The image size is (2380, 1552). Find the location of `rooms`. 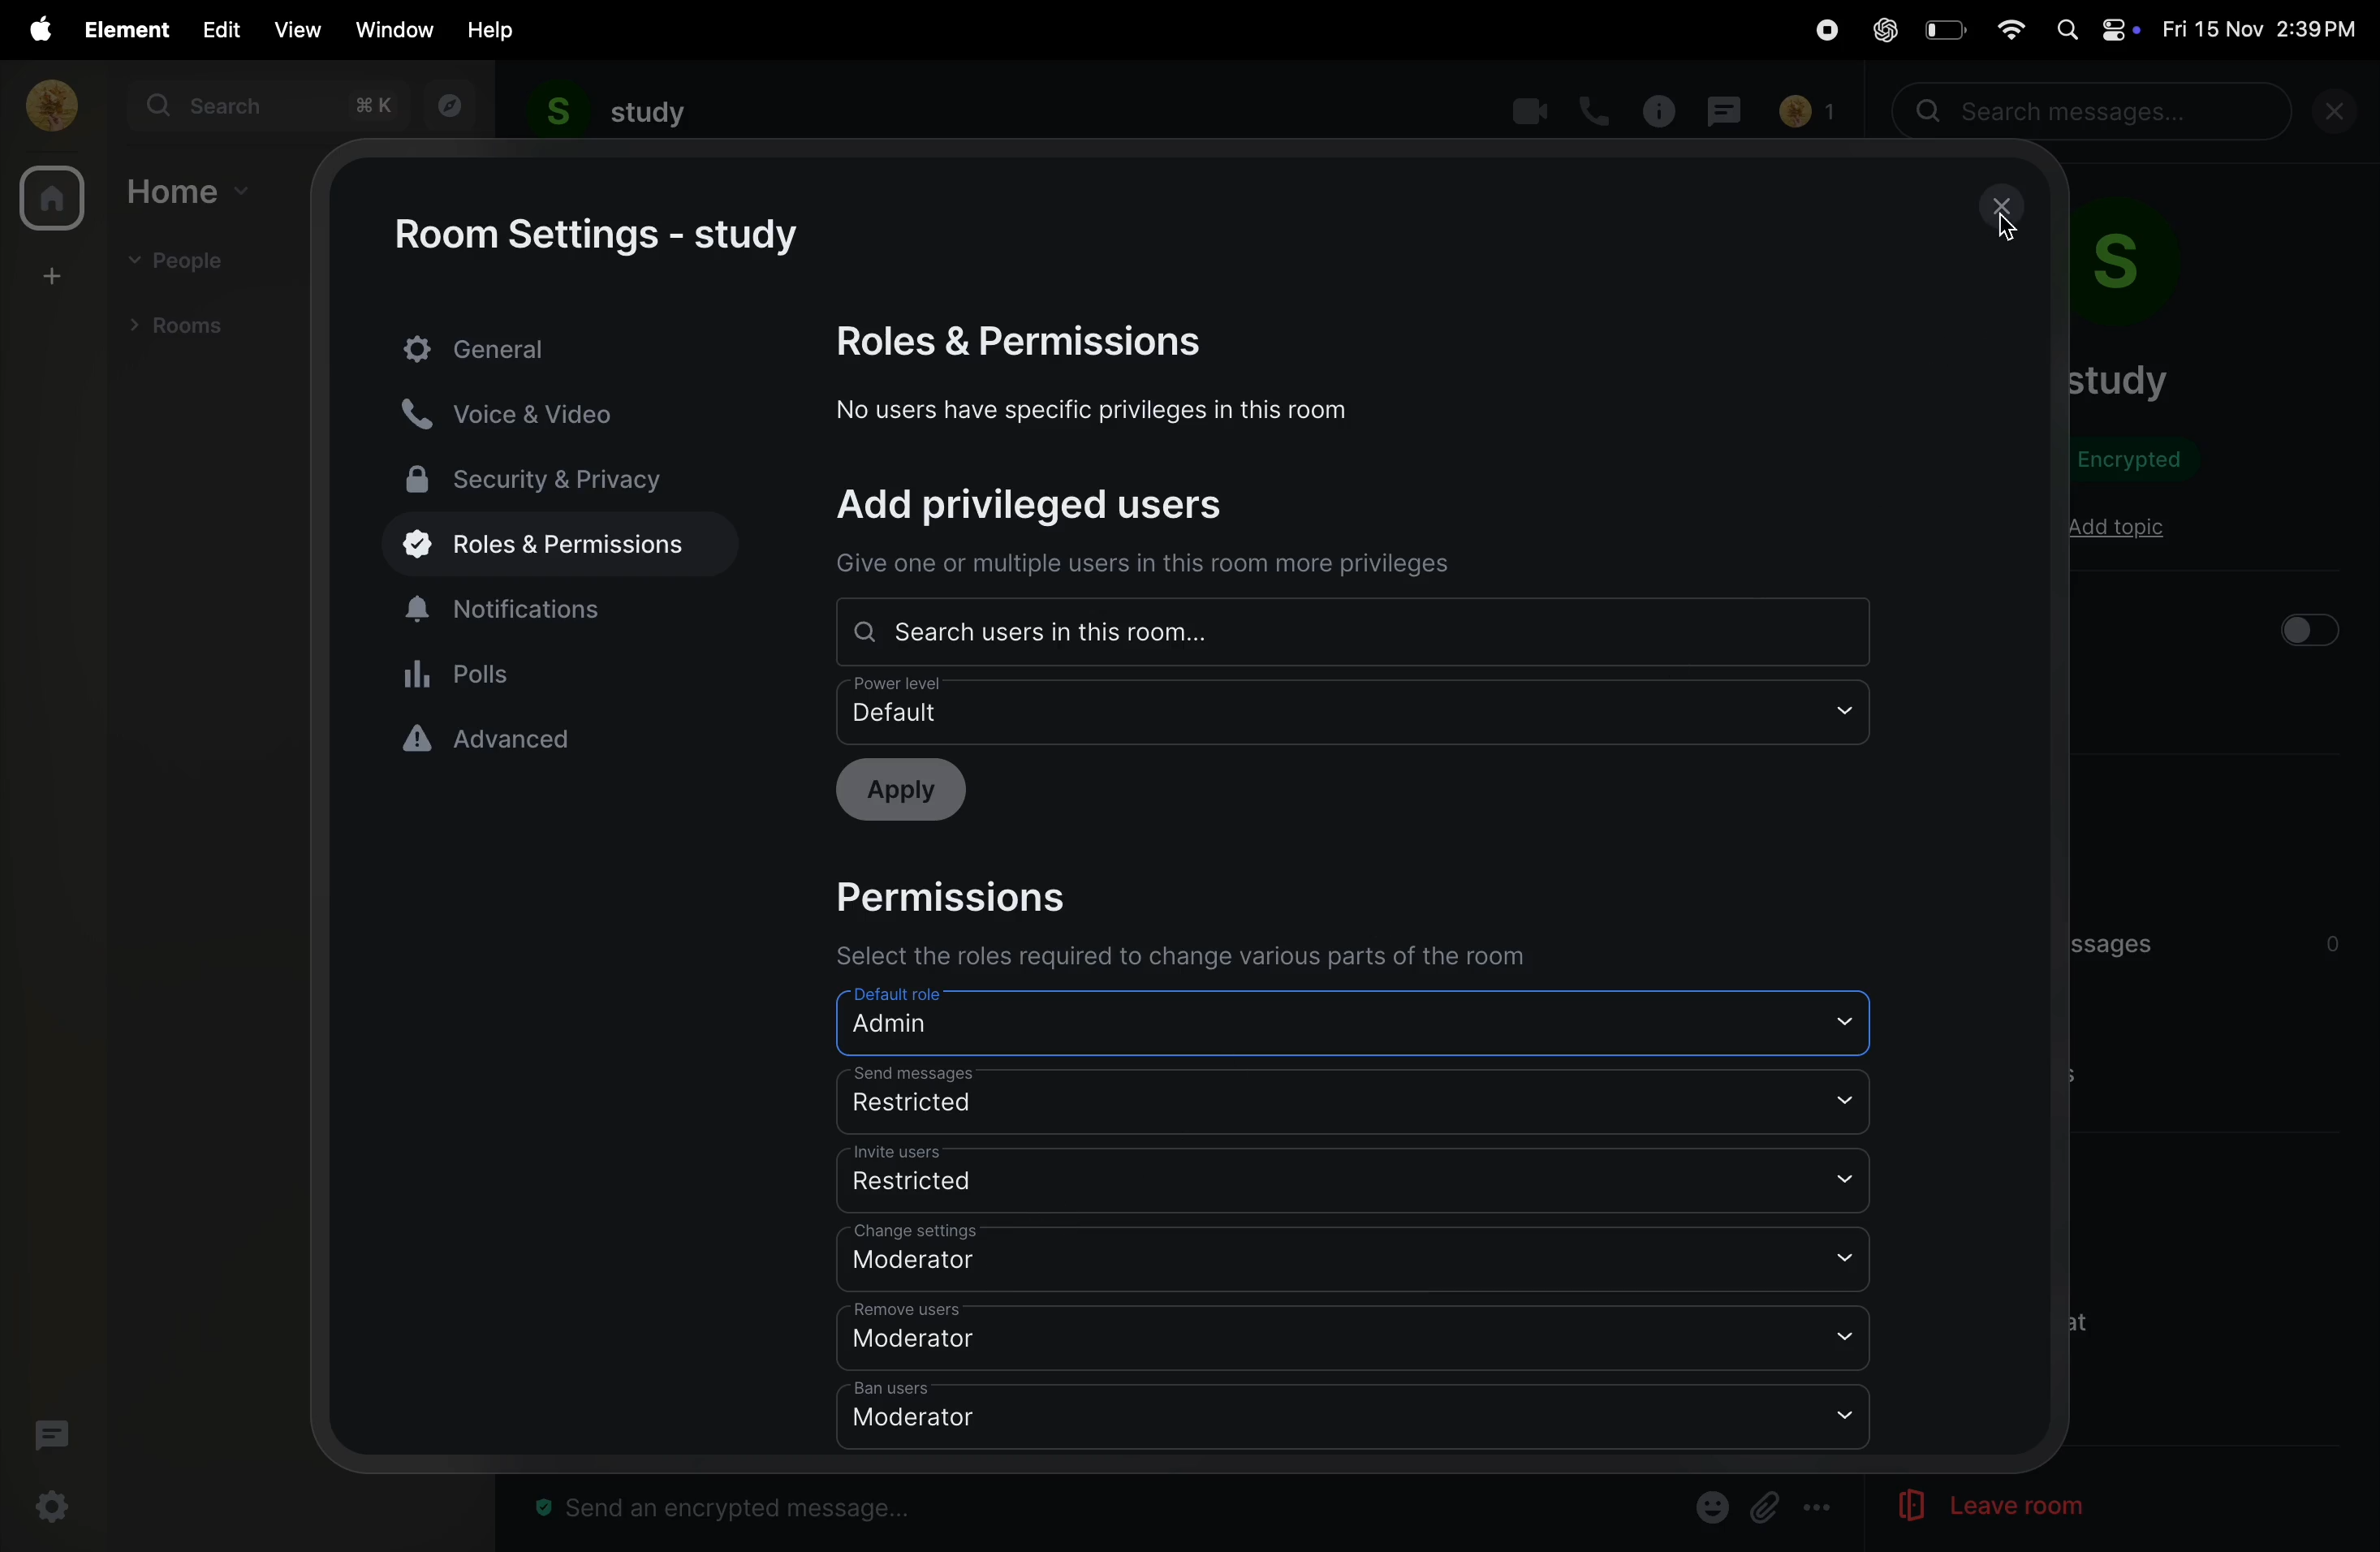

rooms is located at coordinates (186, 323).